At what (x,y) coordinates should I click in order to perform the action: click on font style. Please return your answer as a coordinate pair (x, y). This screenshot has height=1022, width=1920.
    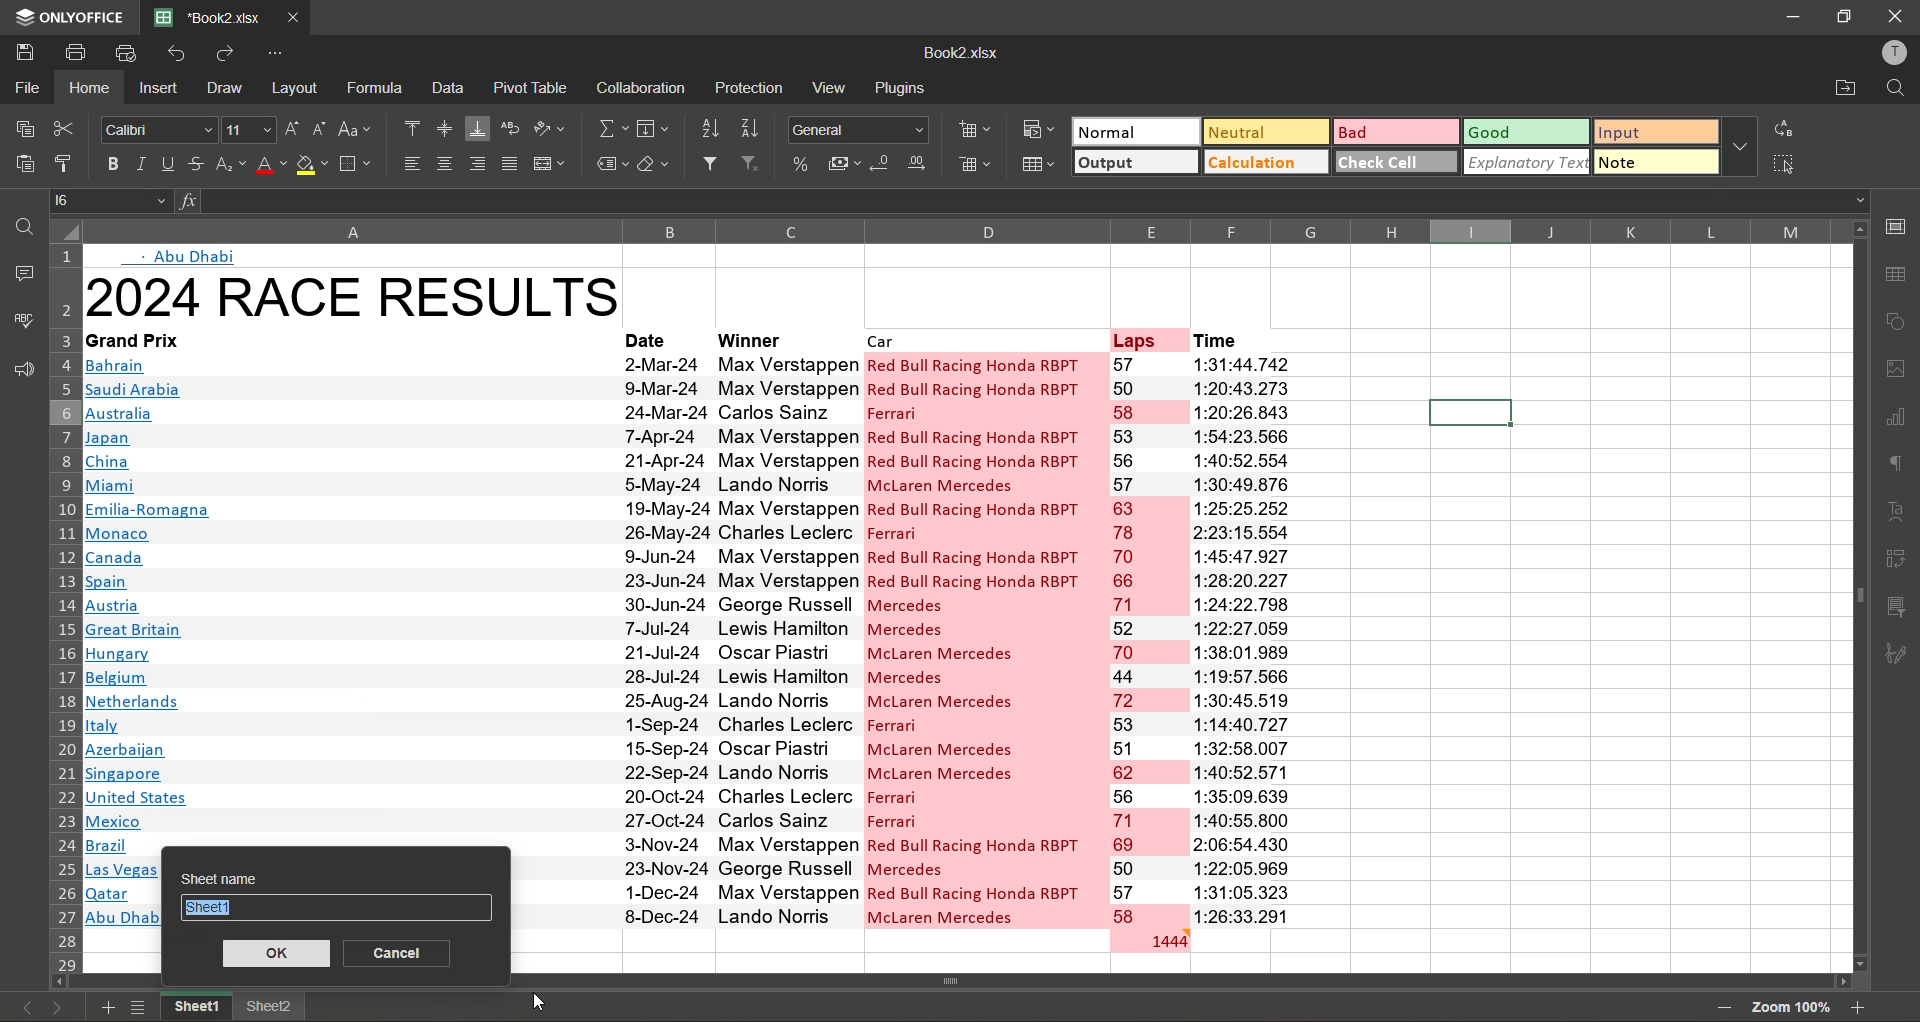
    Looking at the image, I should click on (156, 127).